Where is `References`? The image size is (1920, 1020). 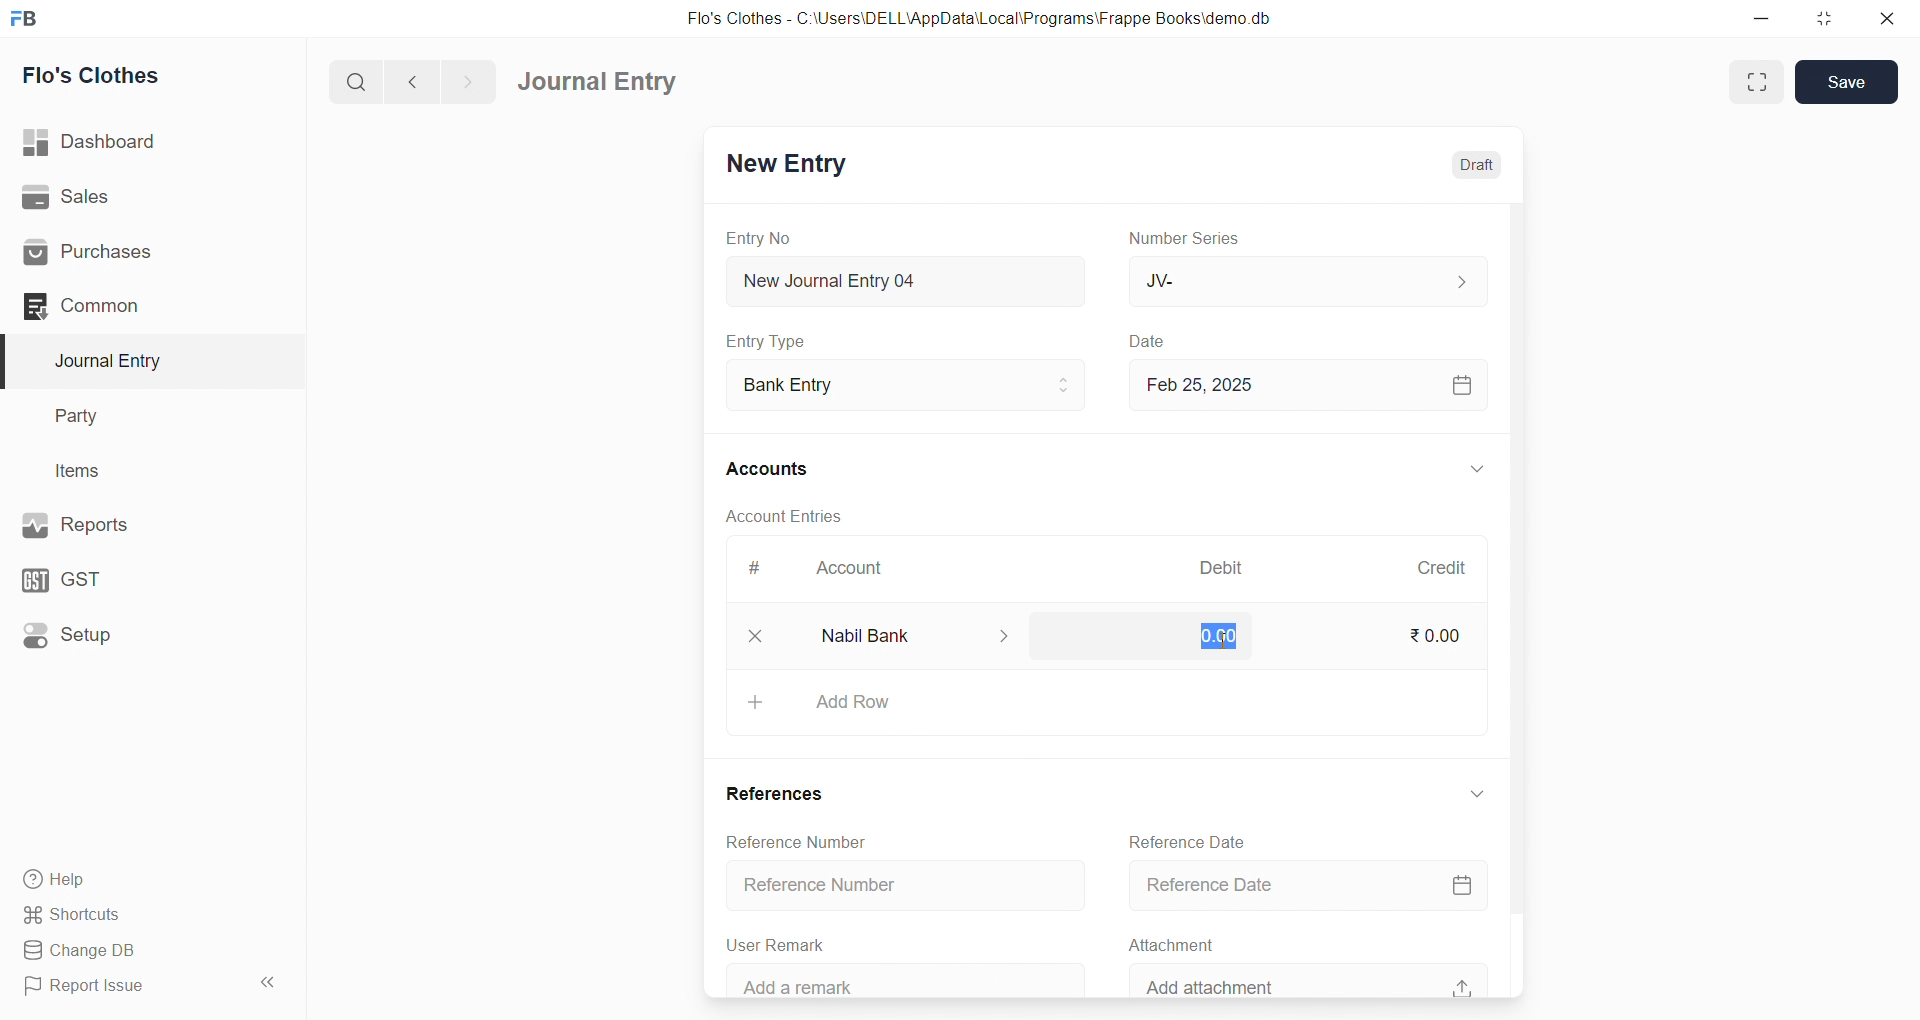
References is located at coordinates (766, 792).